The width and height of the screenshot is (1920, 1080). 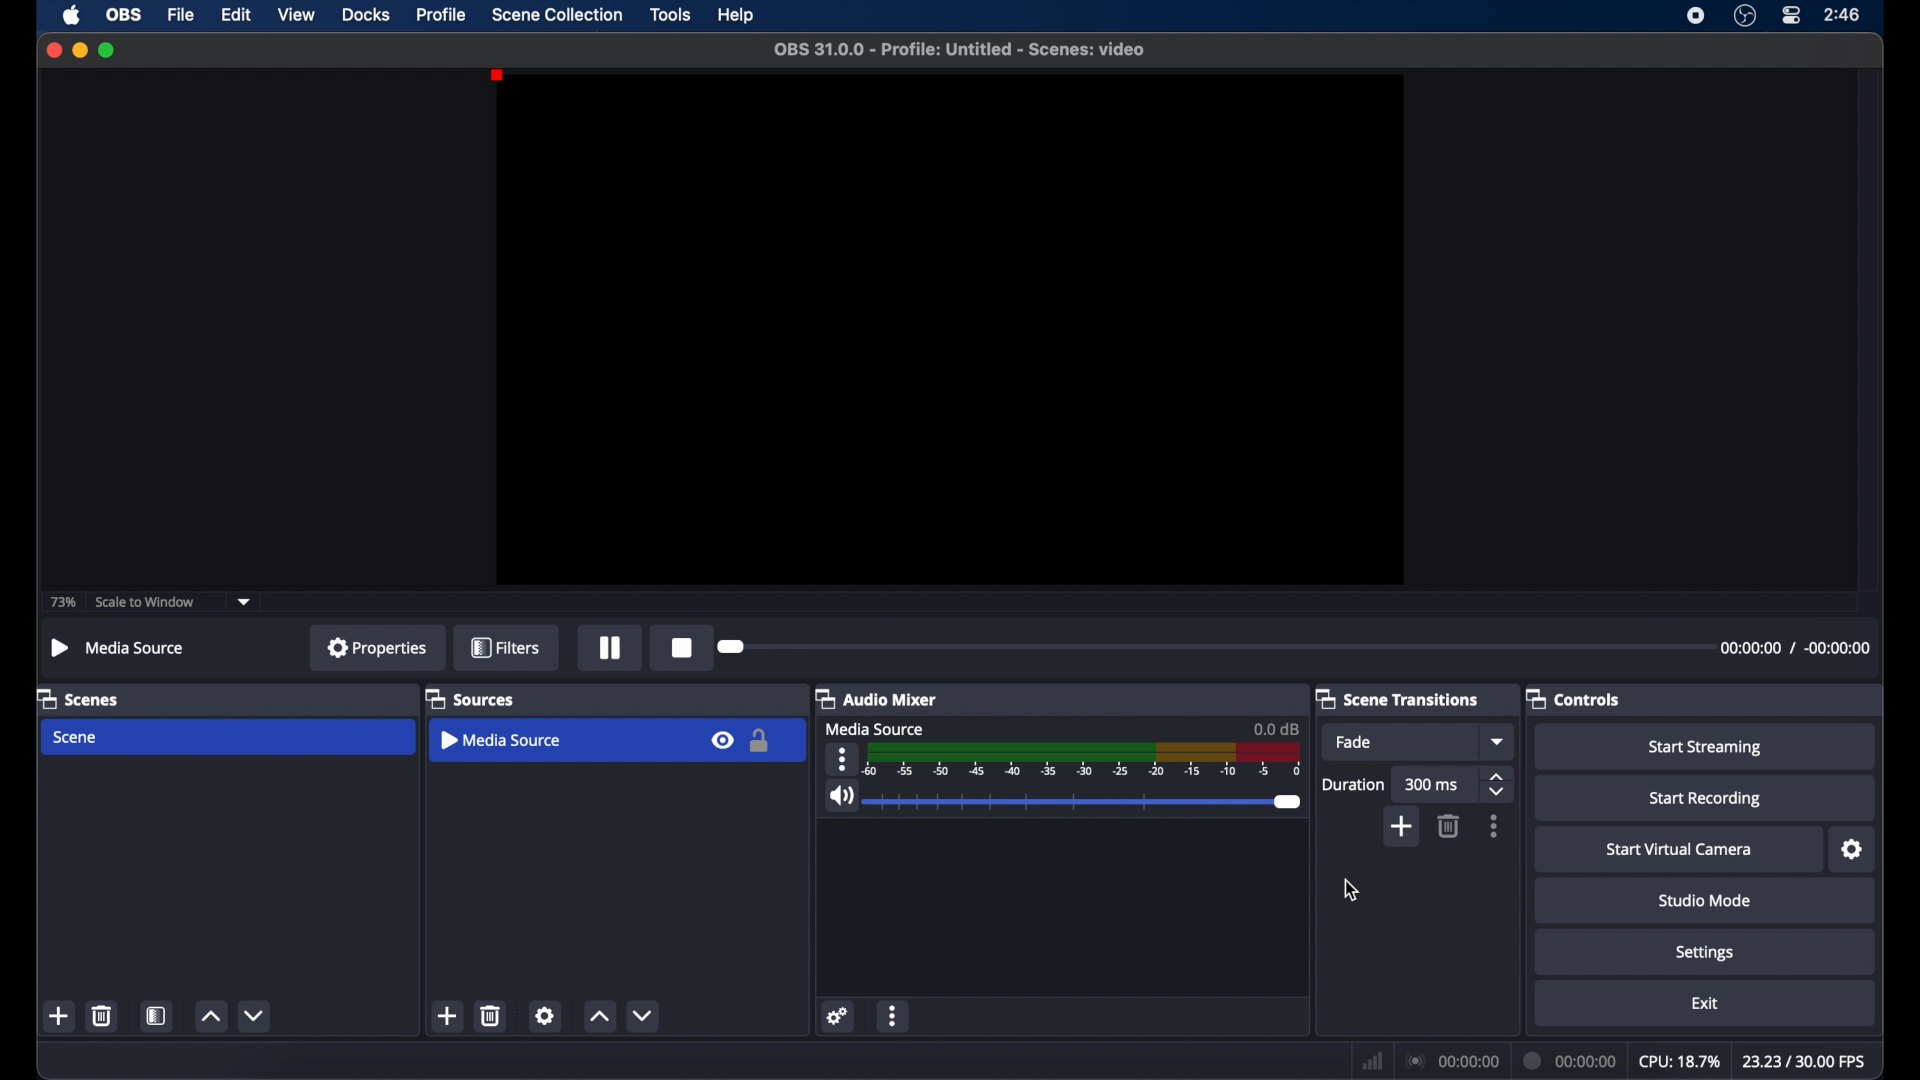 What do you see at coordinates (116, 647) in the screenshot?
I see `media source` at bounding box center [116, 647].